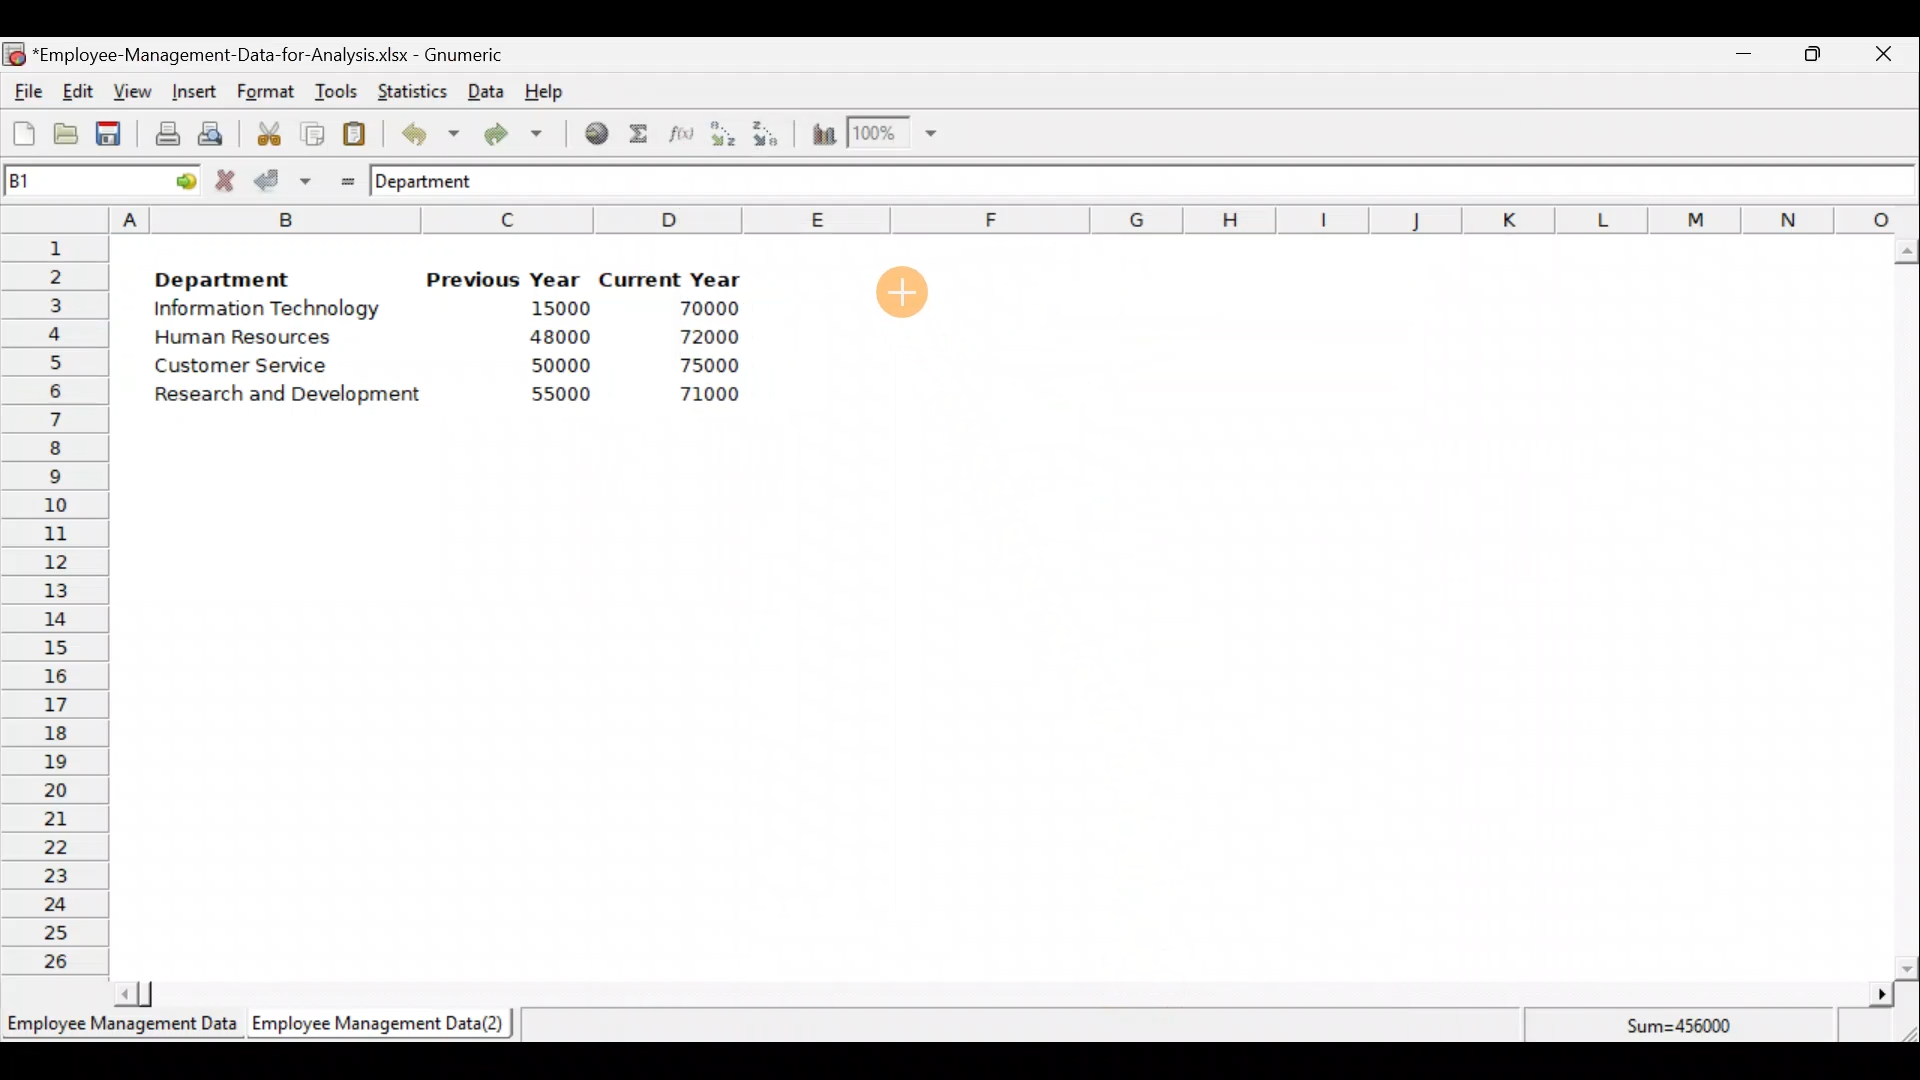 The image size is (1920, 1080). Describe the element at coordinates (354, 133) in the screenshot. I see `Paste the clipboard` at that location.